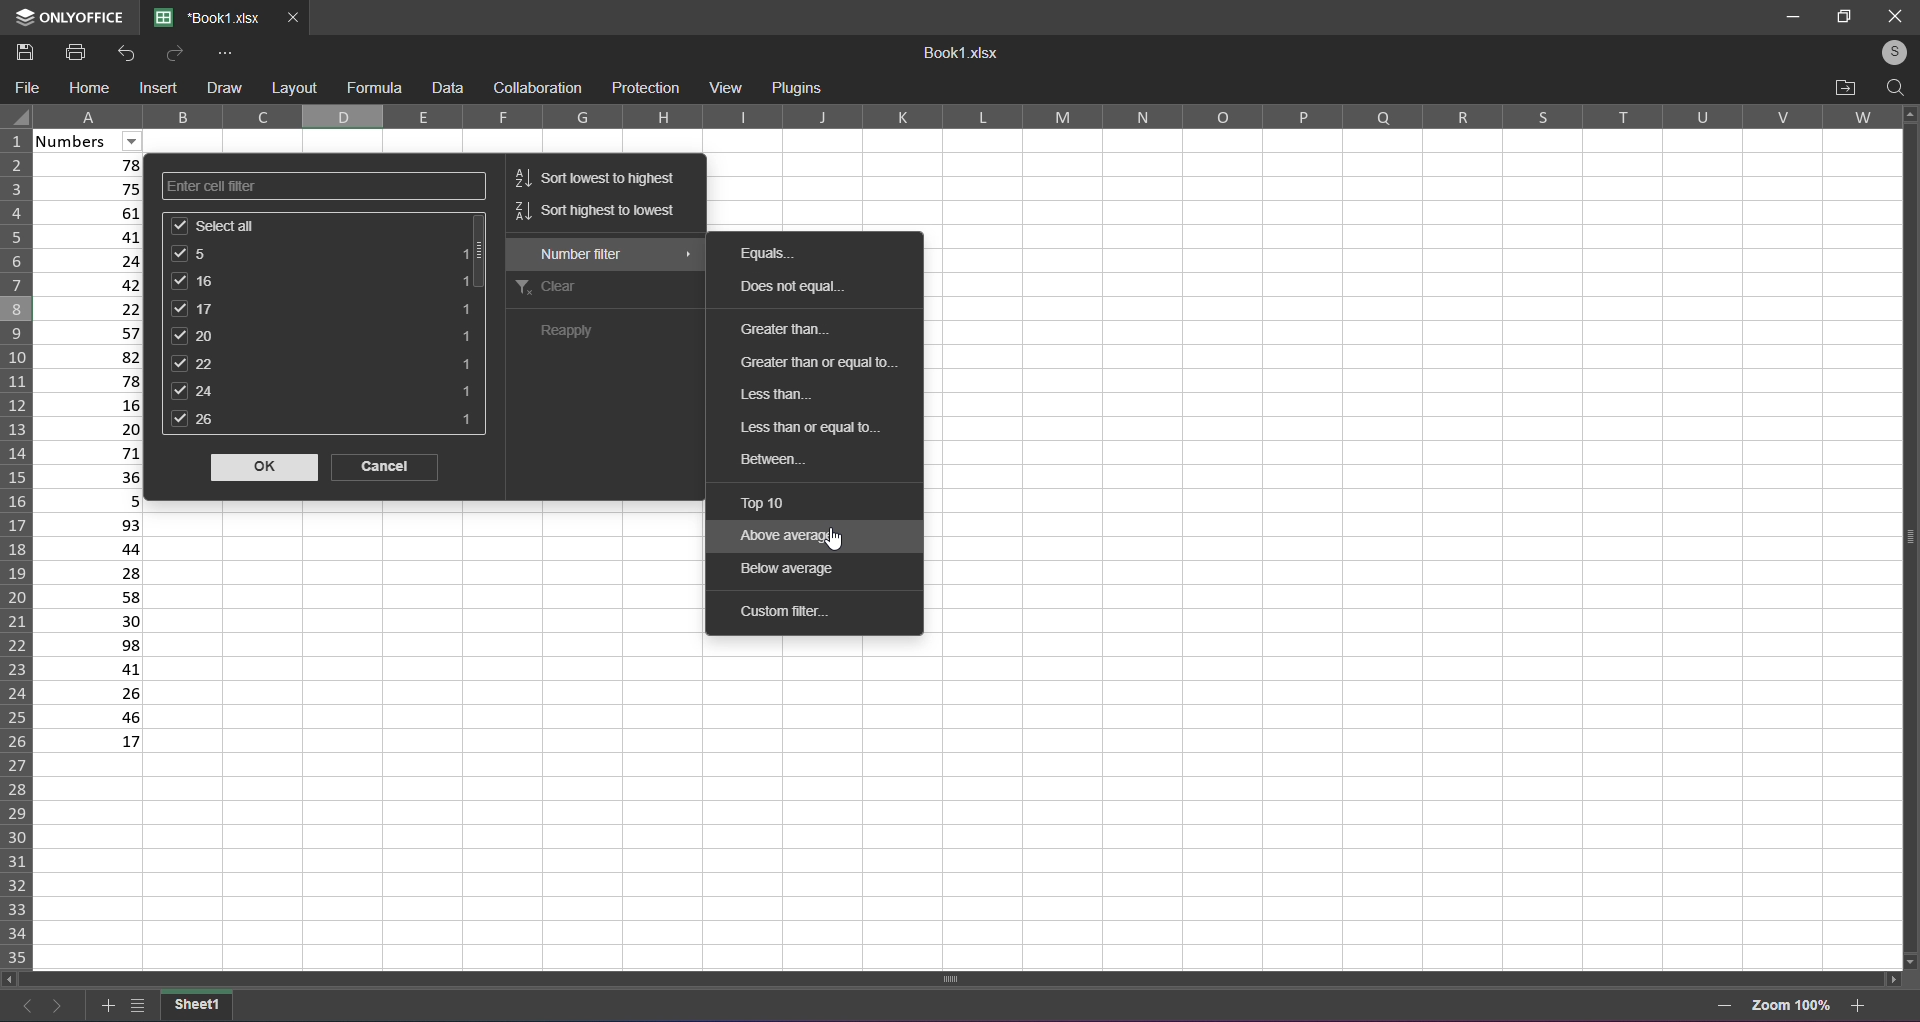  What do you see at coordinates (448, 87) in the screenshot?
I see `data` at bounding box center [448, 87].